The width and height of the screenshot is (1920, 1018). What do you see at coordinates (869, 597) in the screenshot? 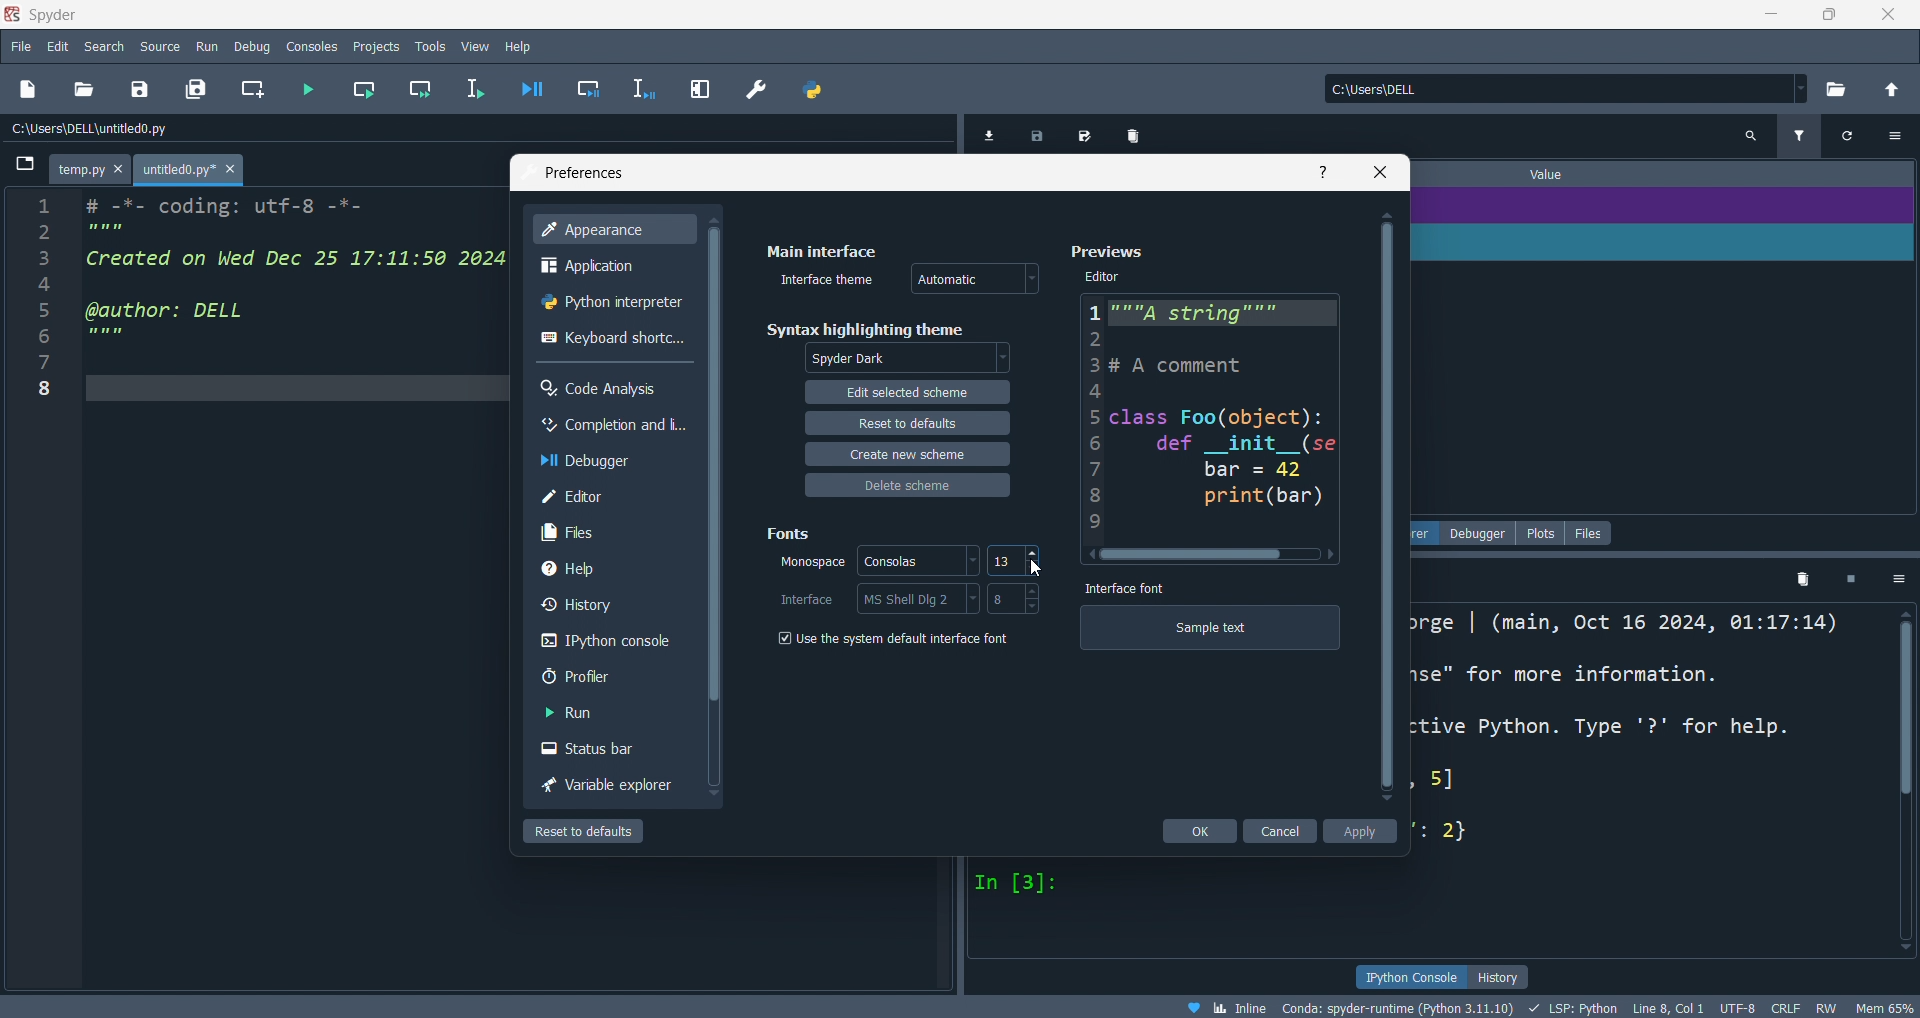
I see `interface: MS Shell Dlg 2` at bounding box center [869, 597].